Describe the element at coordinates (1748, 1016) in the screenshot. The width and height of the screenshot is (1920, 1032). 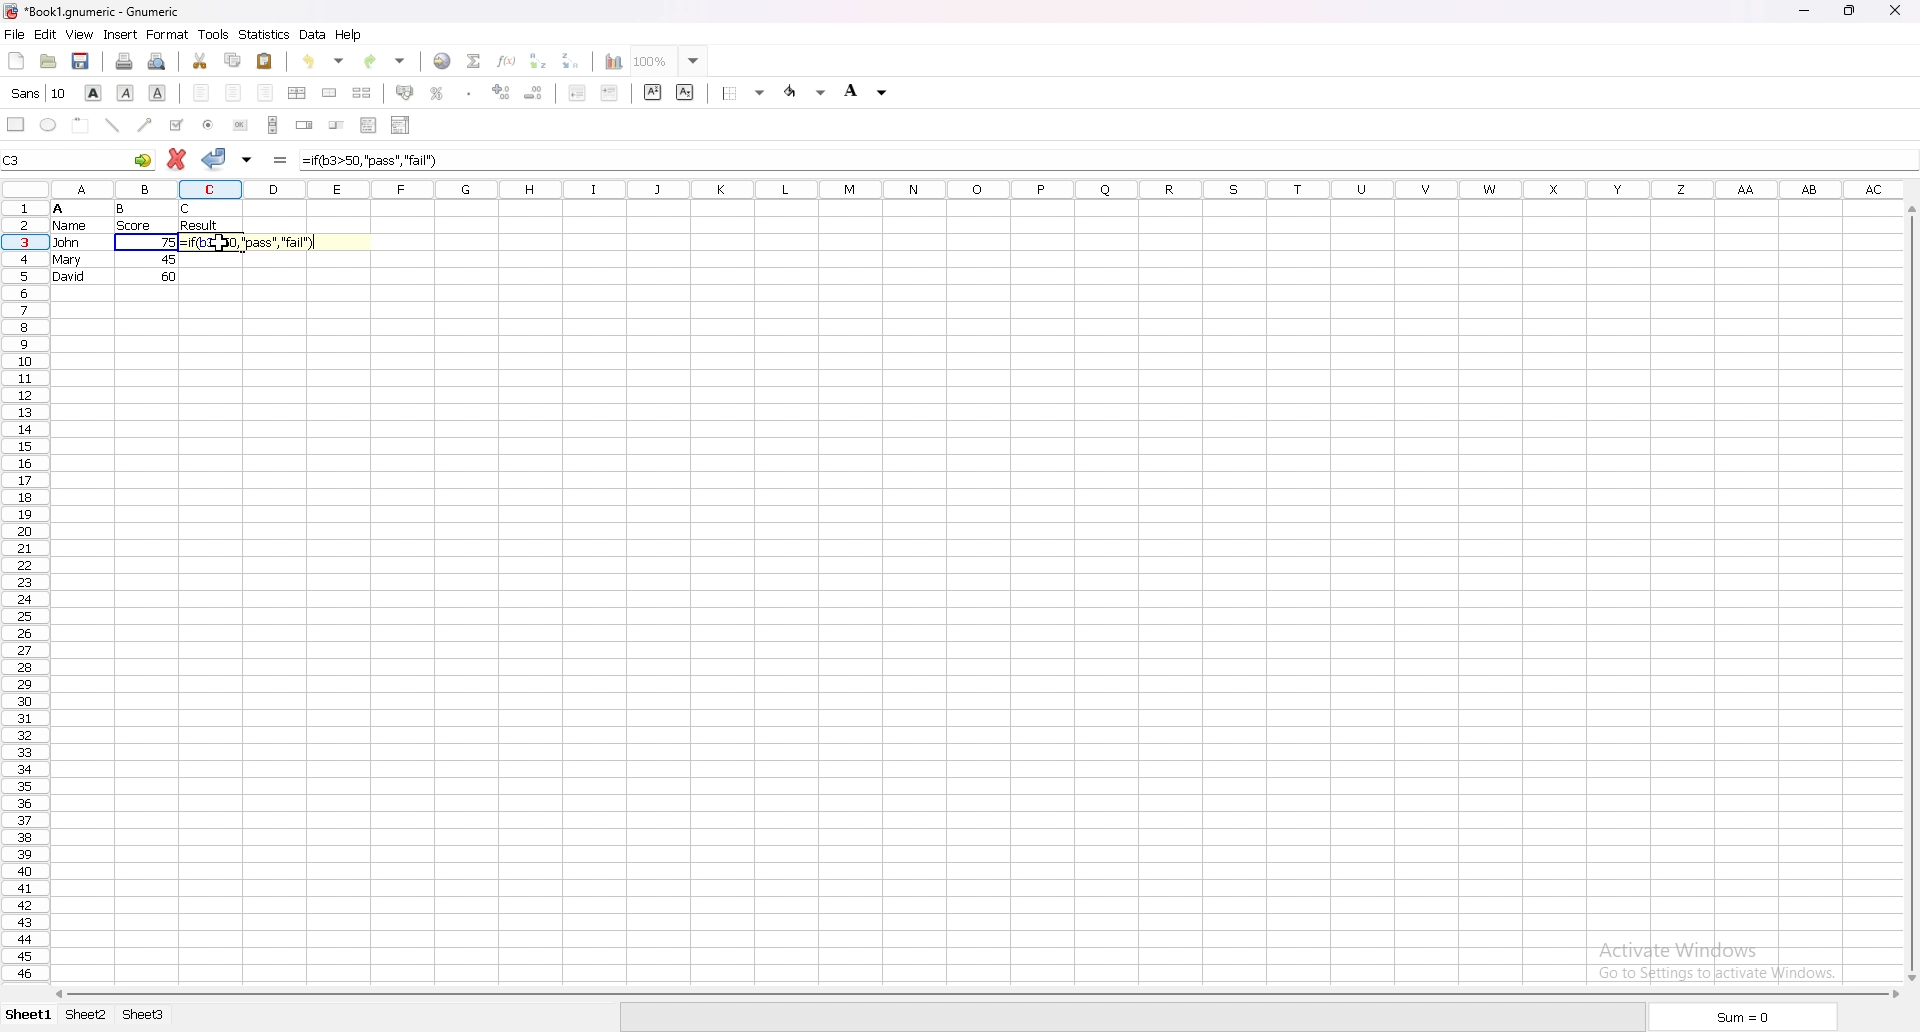
I see `sum` at that location.